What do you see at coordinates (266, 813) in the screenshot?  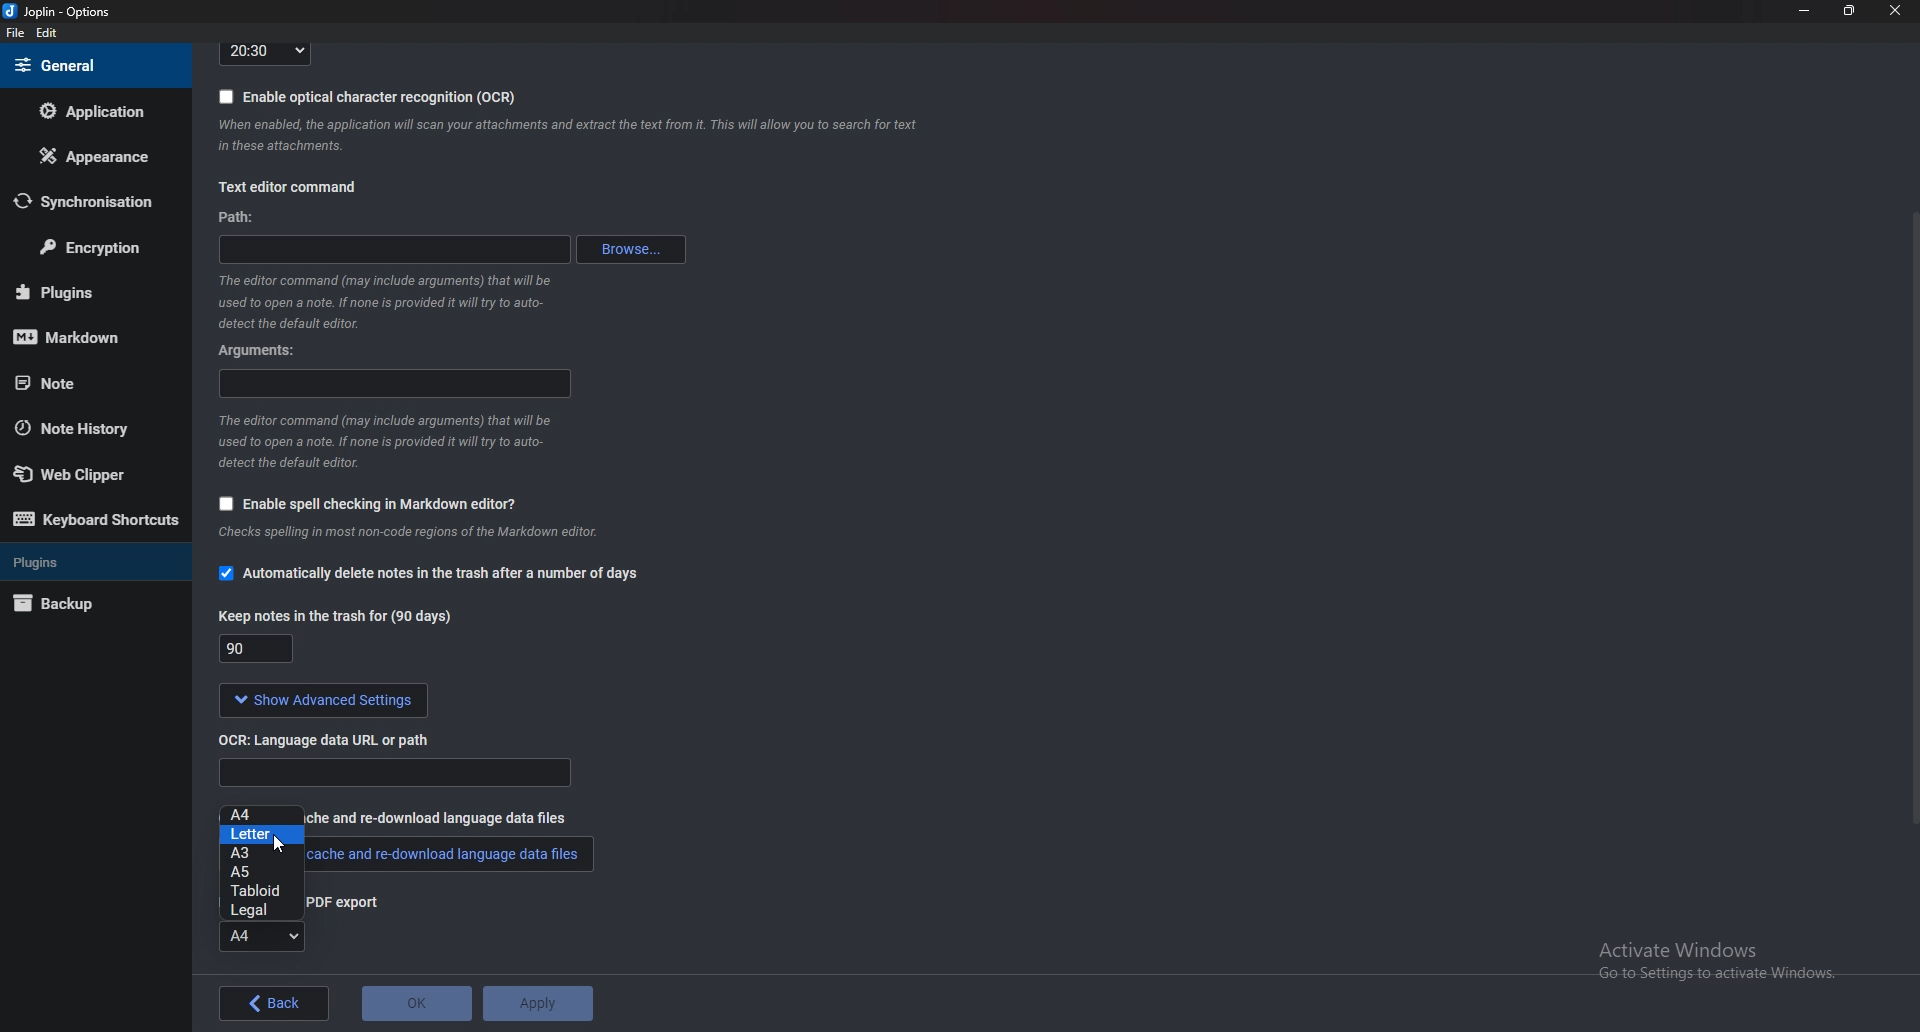 I see `a4` at bounding box center [266, 813].